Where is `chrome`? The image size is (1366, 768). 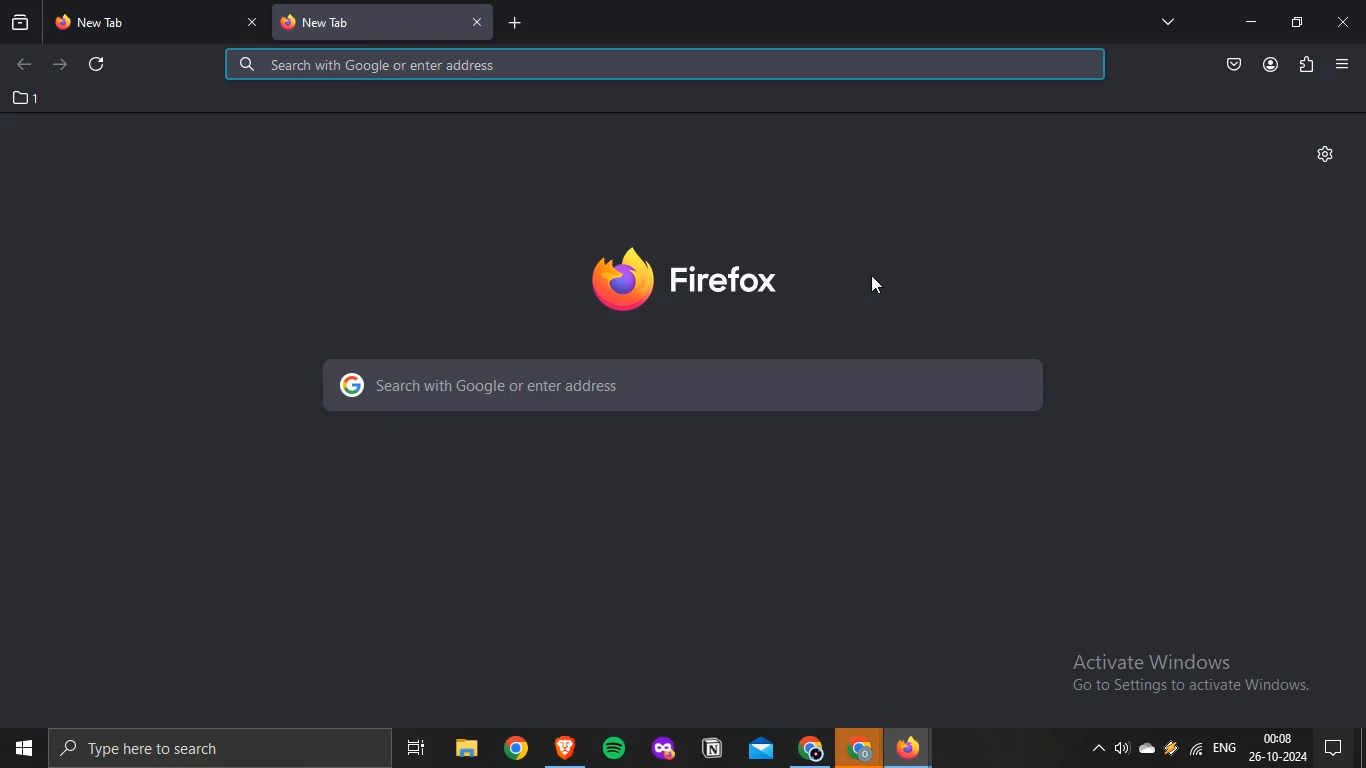 chrome is located at coordinates (808, 747).